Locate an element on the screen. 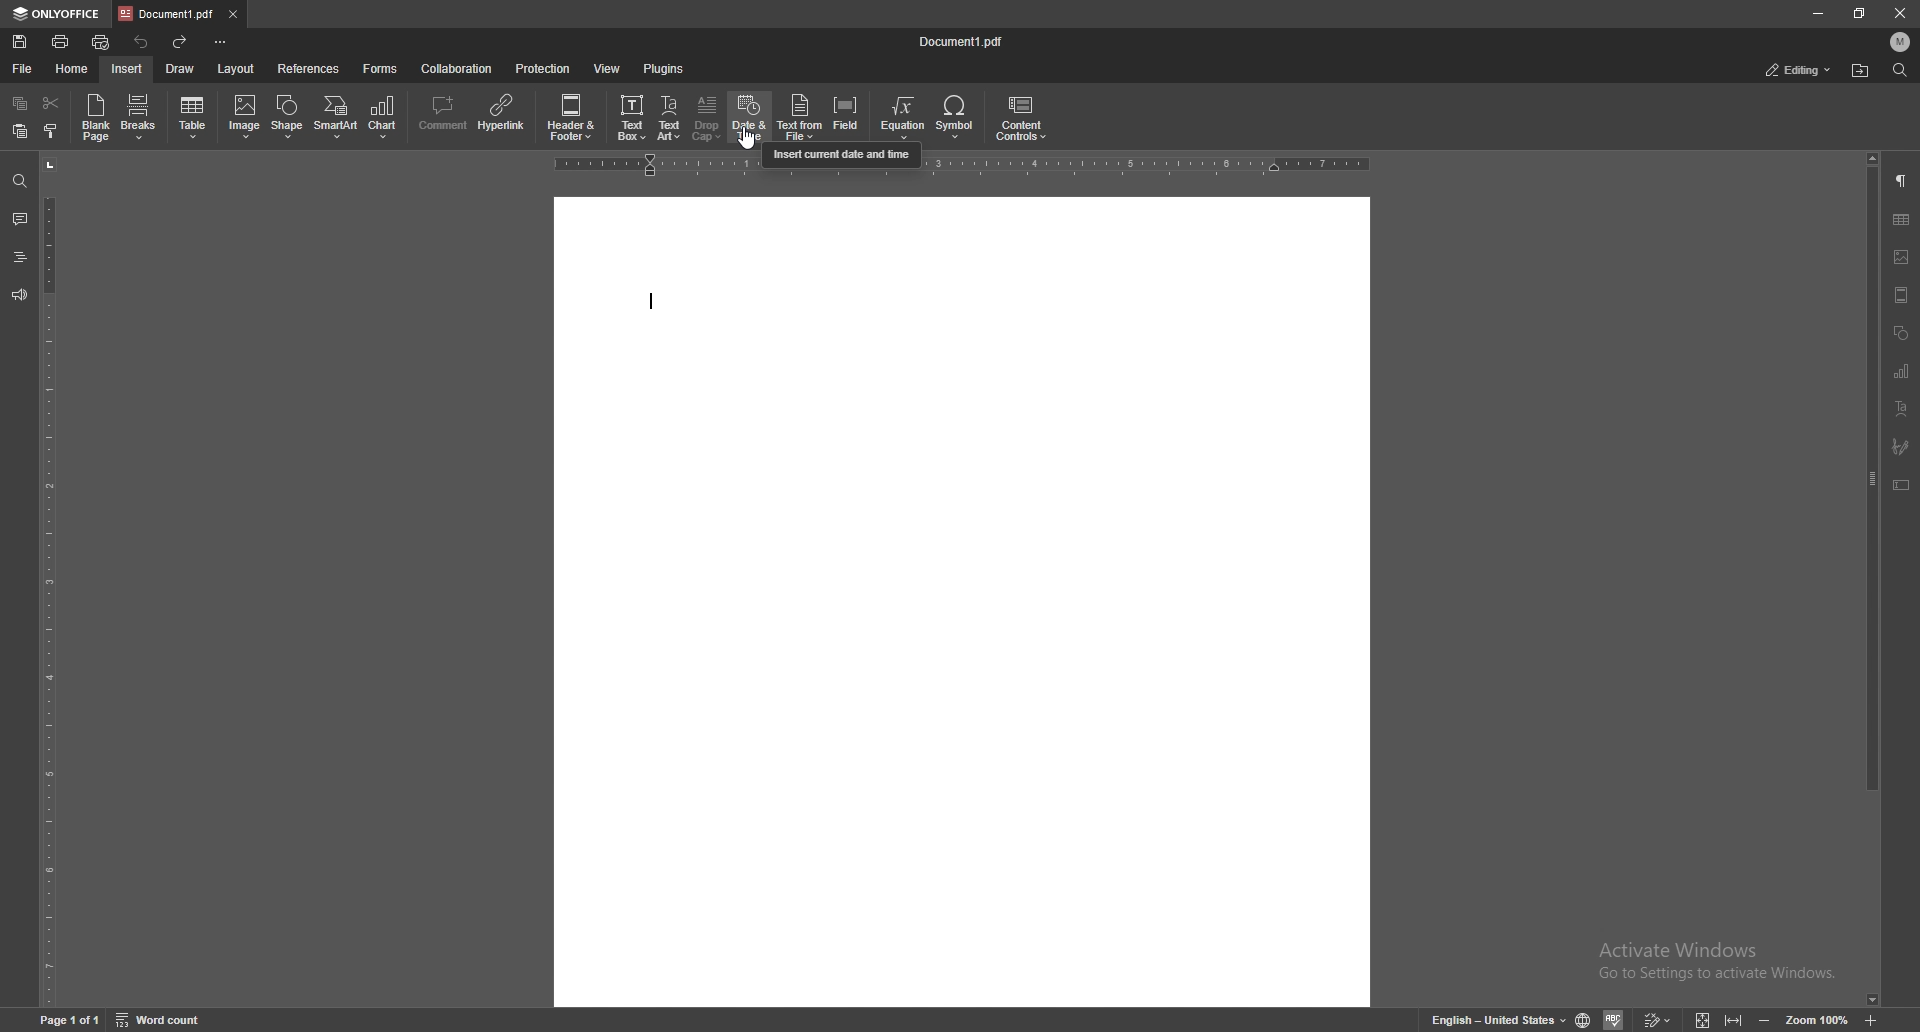 The height and width of the screenshot is (1032, 1920). cut is located at coordinates (50, 102).